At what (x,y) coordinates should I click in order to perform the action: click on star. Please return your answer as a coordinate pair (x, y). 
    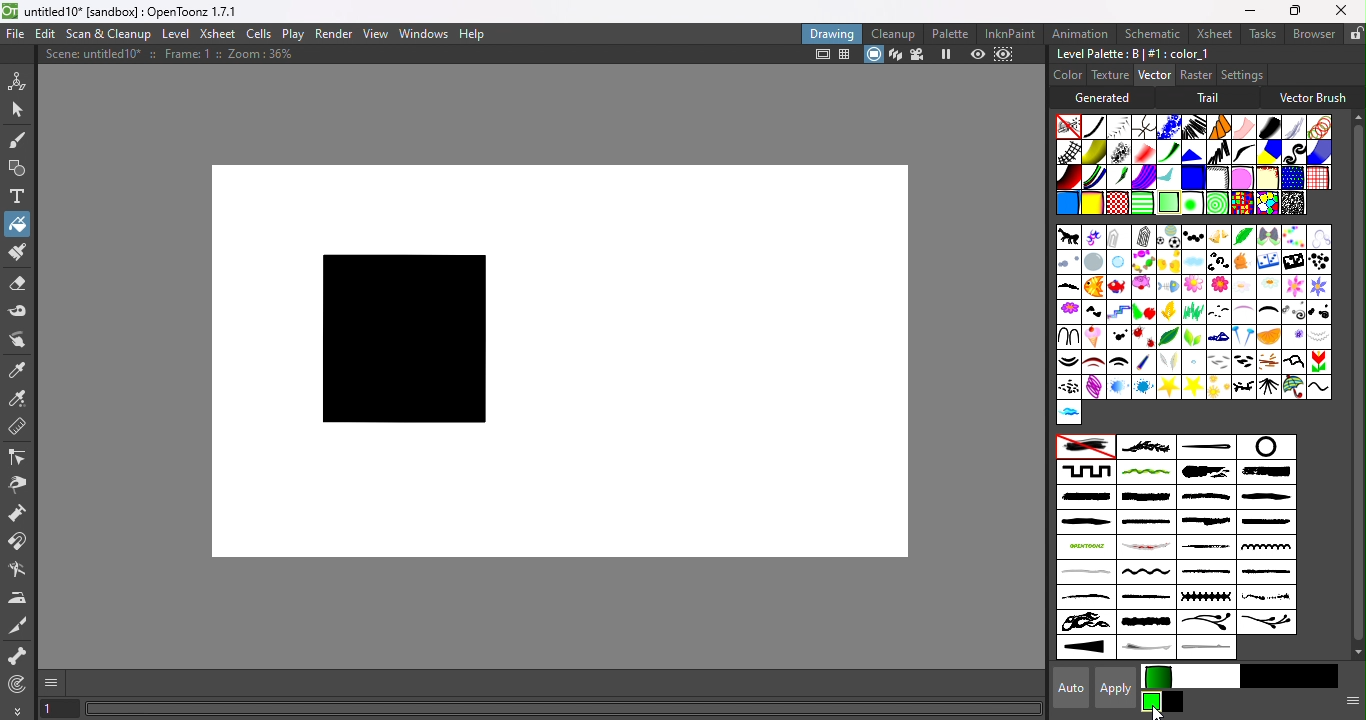
    Looking at the image, I should click on (1192, 386).